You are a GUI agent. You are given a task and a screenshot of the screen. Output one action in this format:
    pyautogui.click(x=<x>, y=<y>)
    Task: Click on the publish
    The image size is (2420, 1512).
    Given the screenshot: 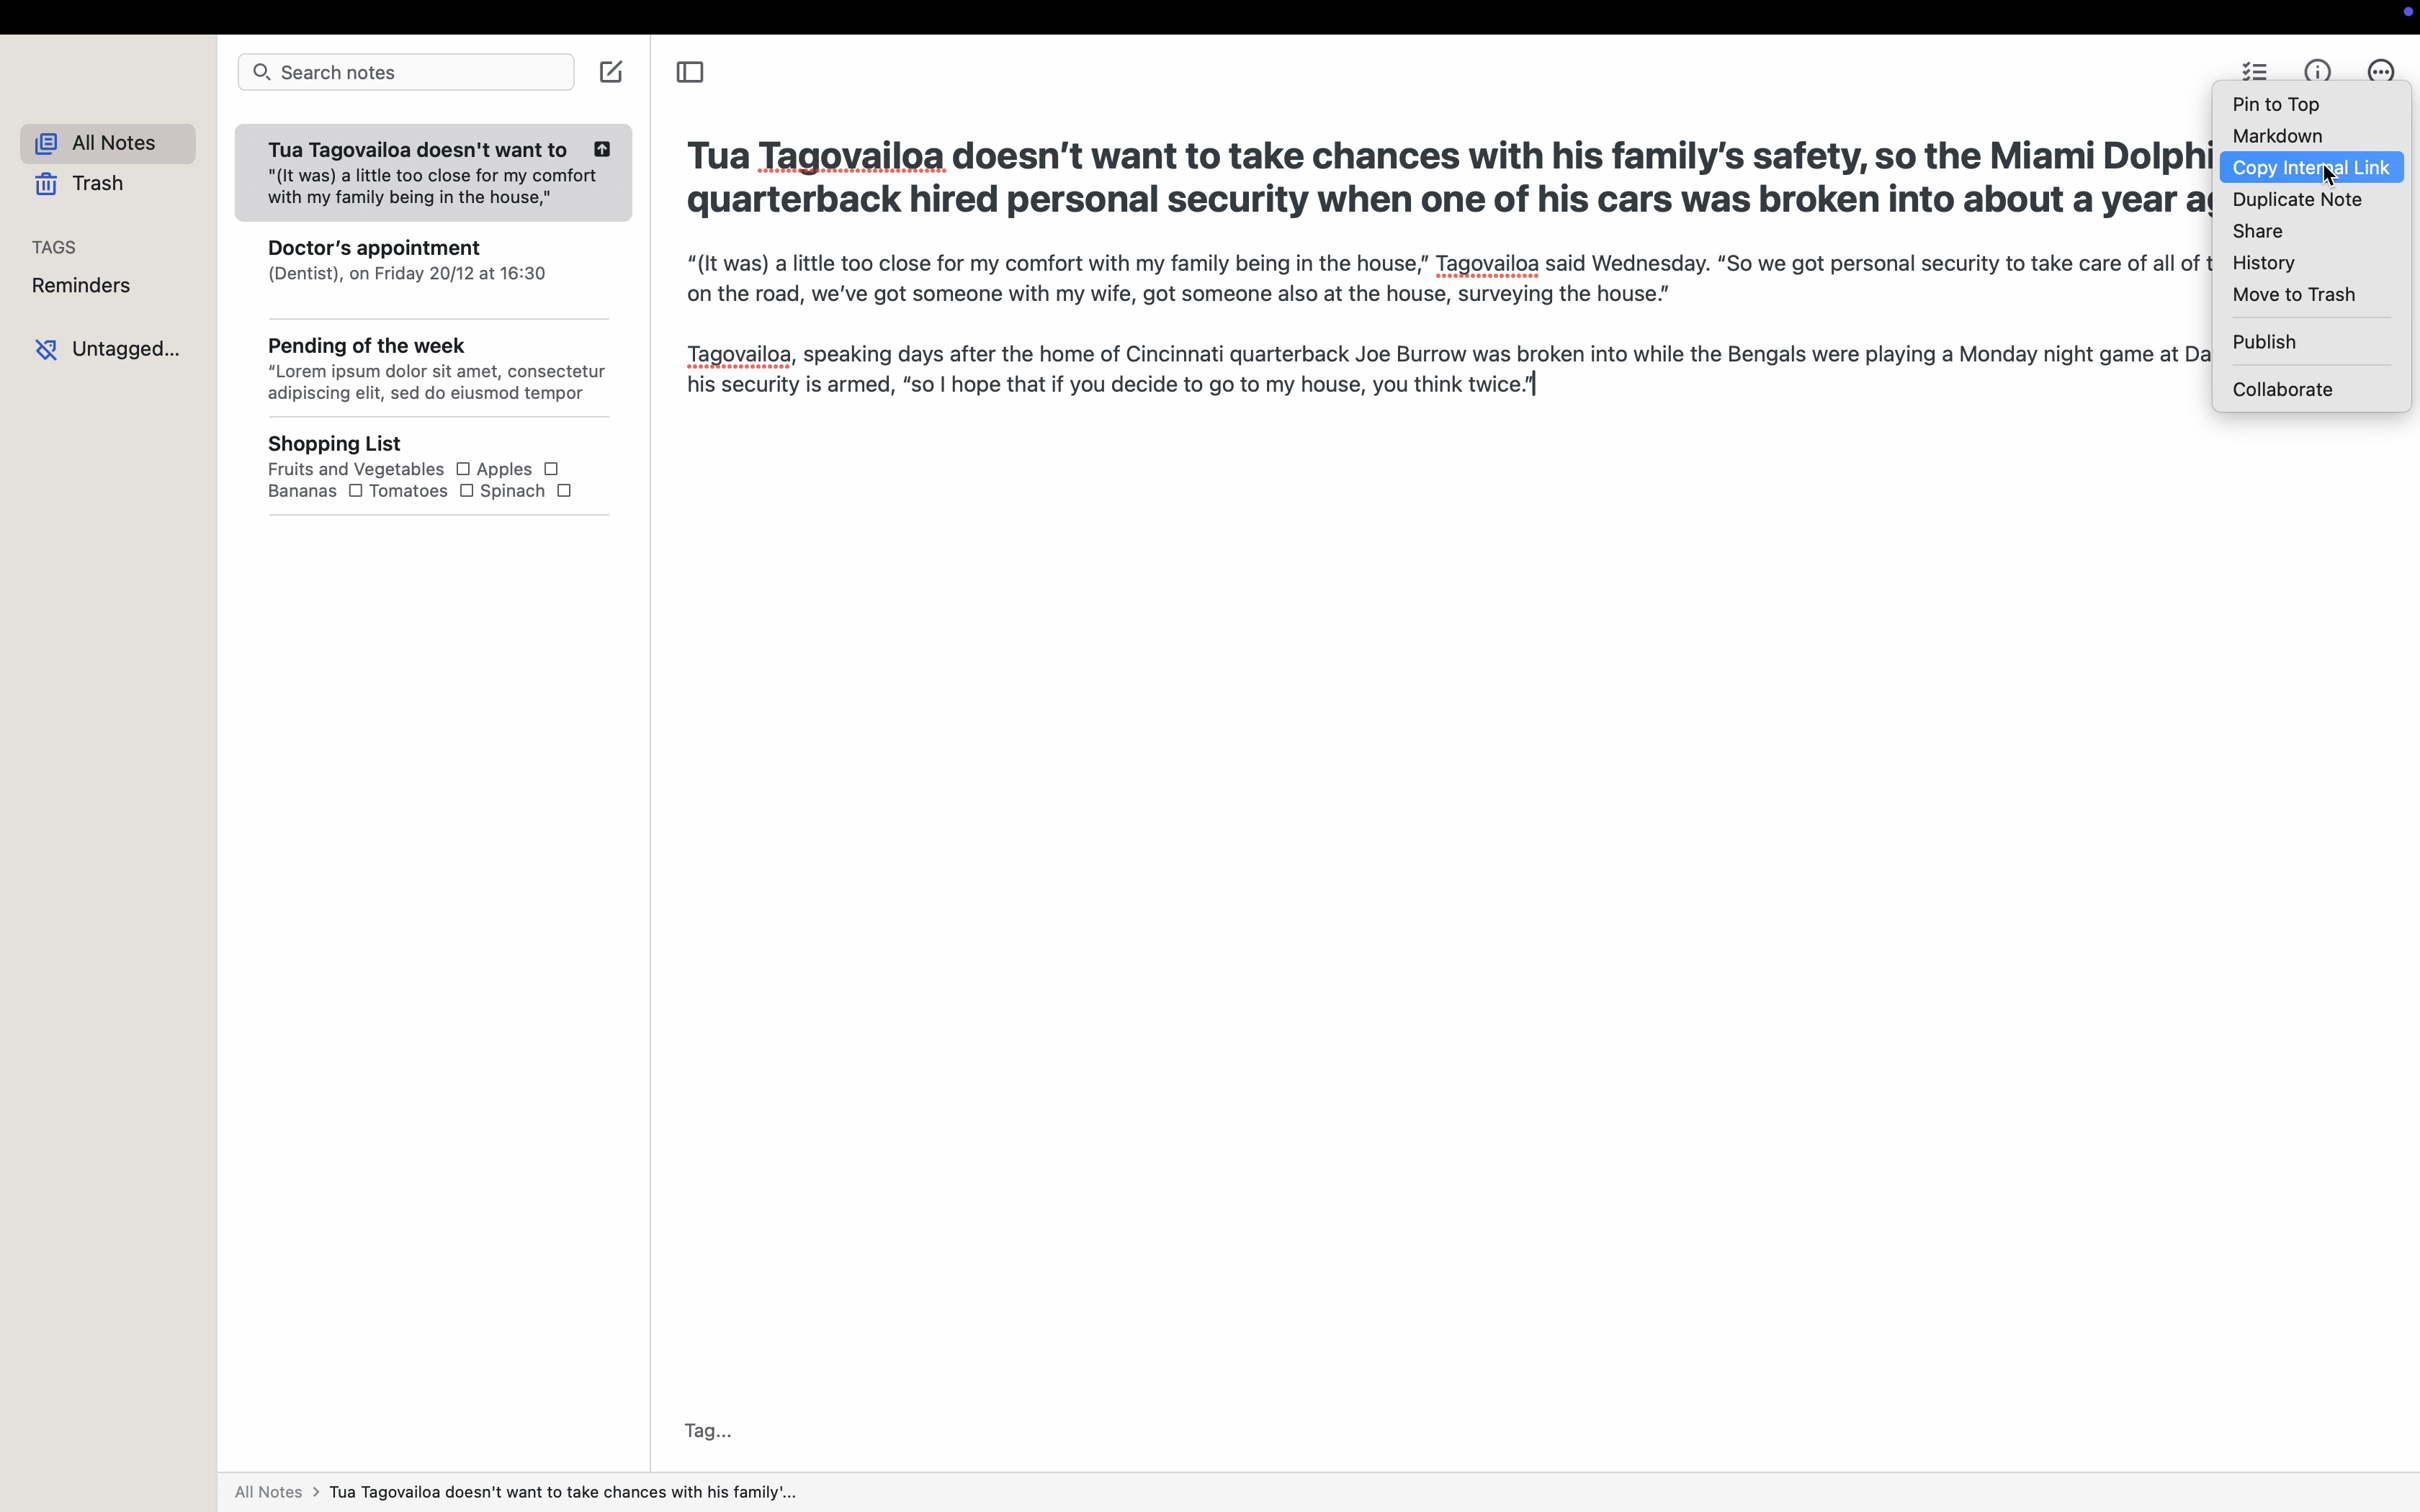 What is the action you would take?
    pyautogui.click(x=2261, y=345)
    